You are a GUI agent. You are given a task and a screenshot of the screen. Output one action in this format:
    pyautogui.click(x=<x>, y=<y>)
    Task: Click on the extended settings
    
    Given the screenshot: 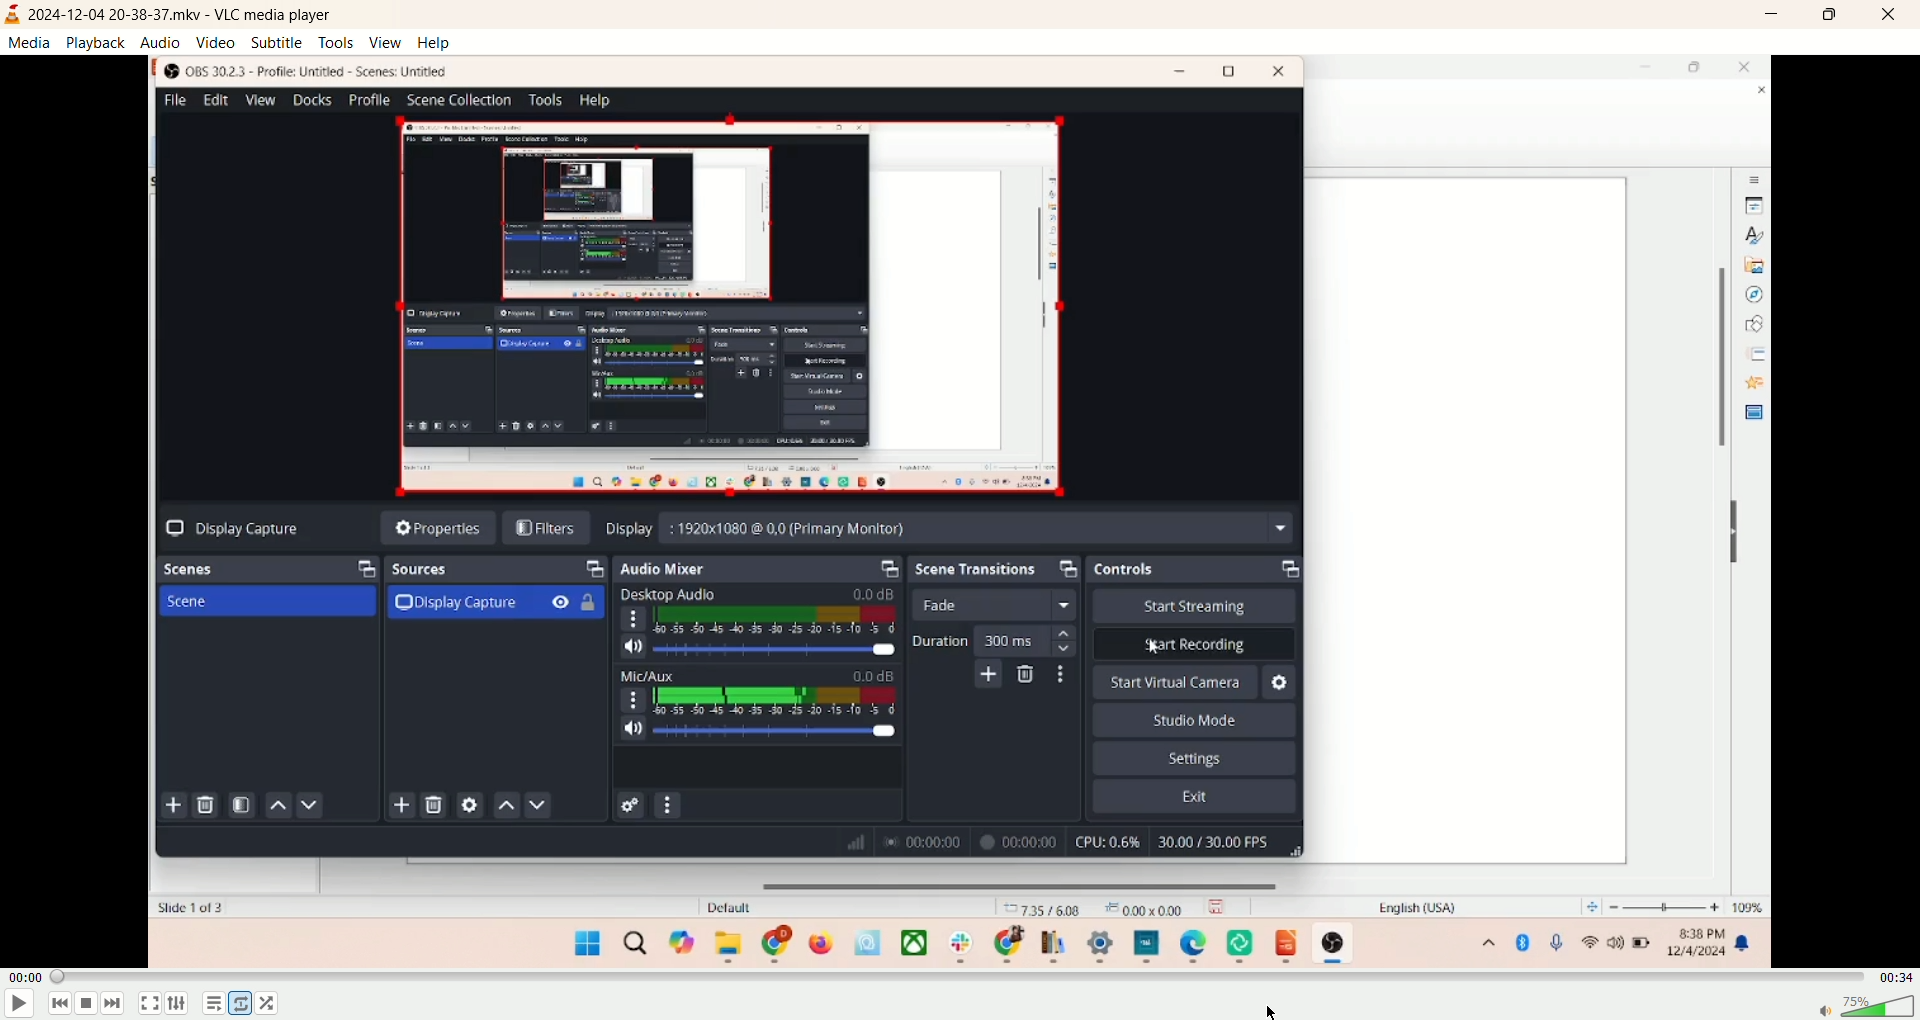 What is the action you would take?
    pyautogui.click(x=175, y=1003)
    